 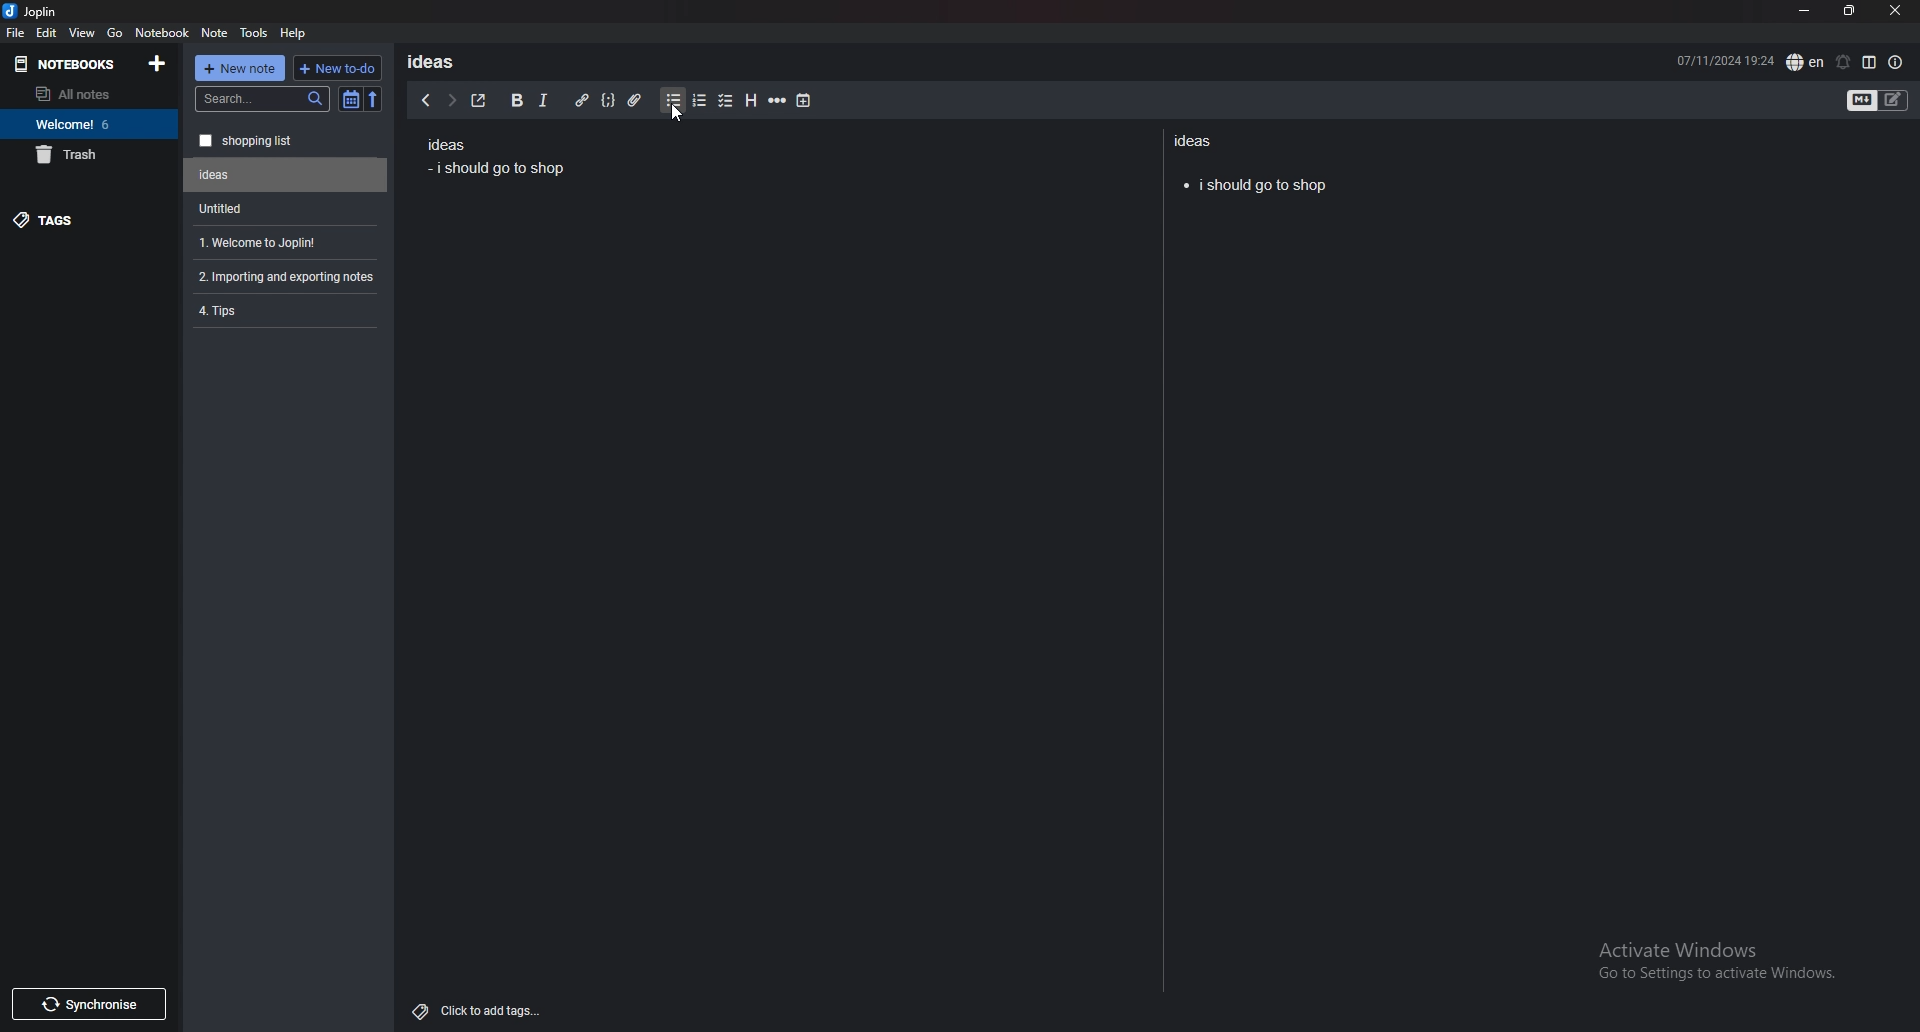 What do you see at coordinates (481, 1006) in the screenshot?
I see `Click to add tags` at bounding box center [481, 1006].